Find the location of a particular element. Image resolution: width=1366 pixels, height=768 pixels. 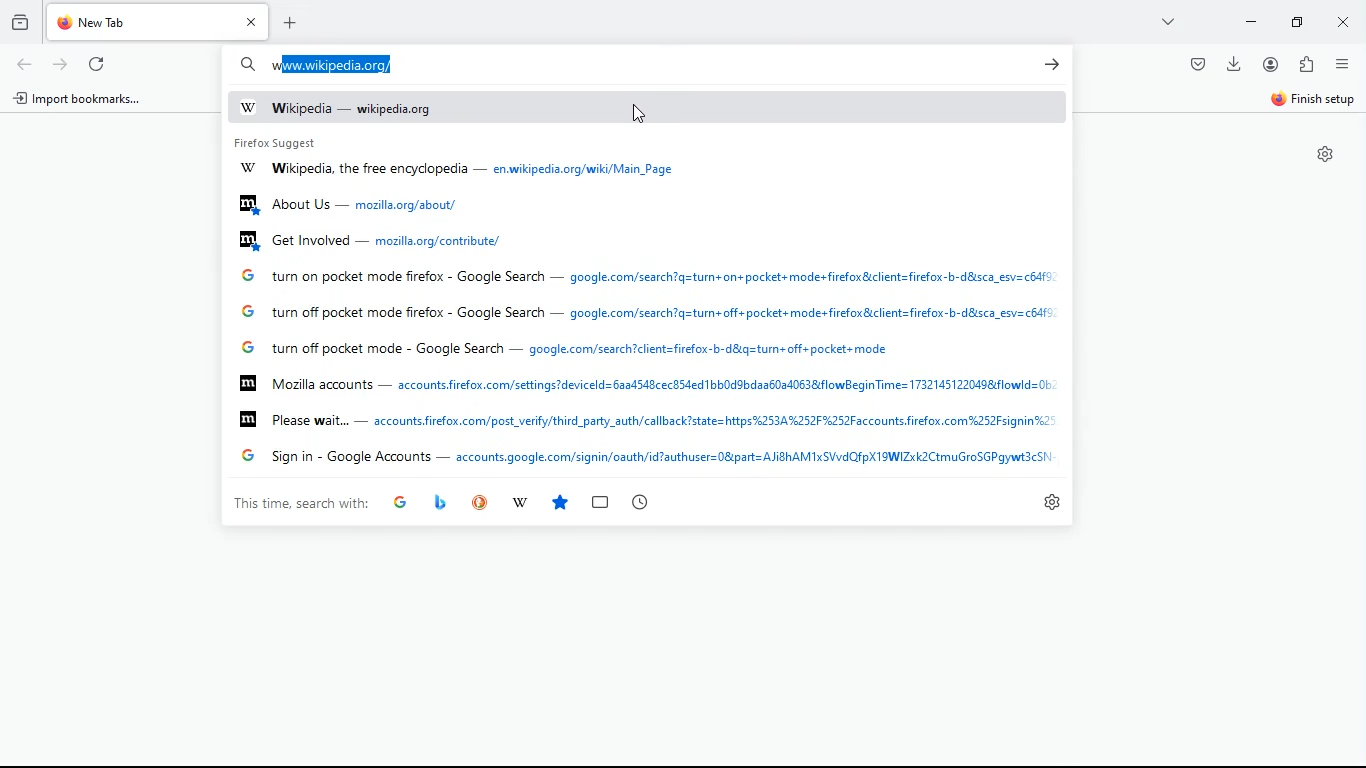

add new tab is located at coordinates (295, 23).